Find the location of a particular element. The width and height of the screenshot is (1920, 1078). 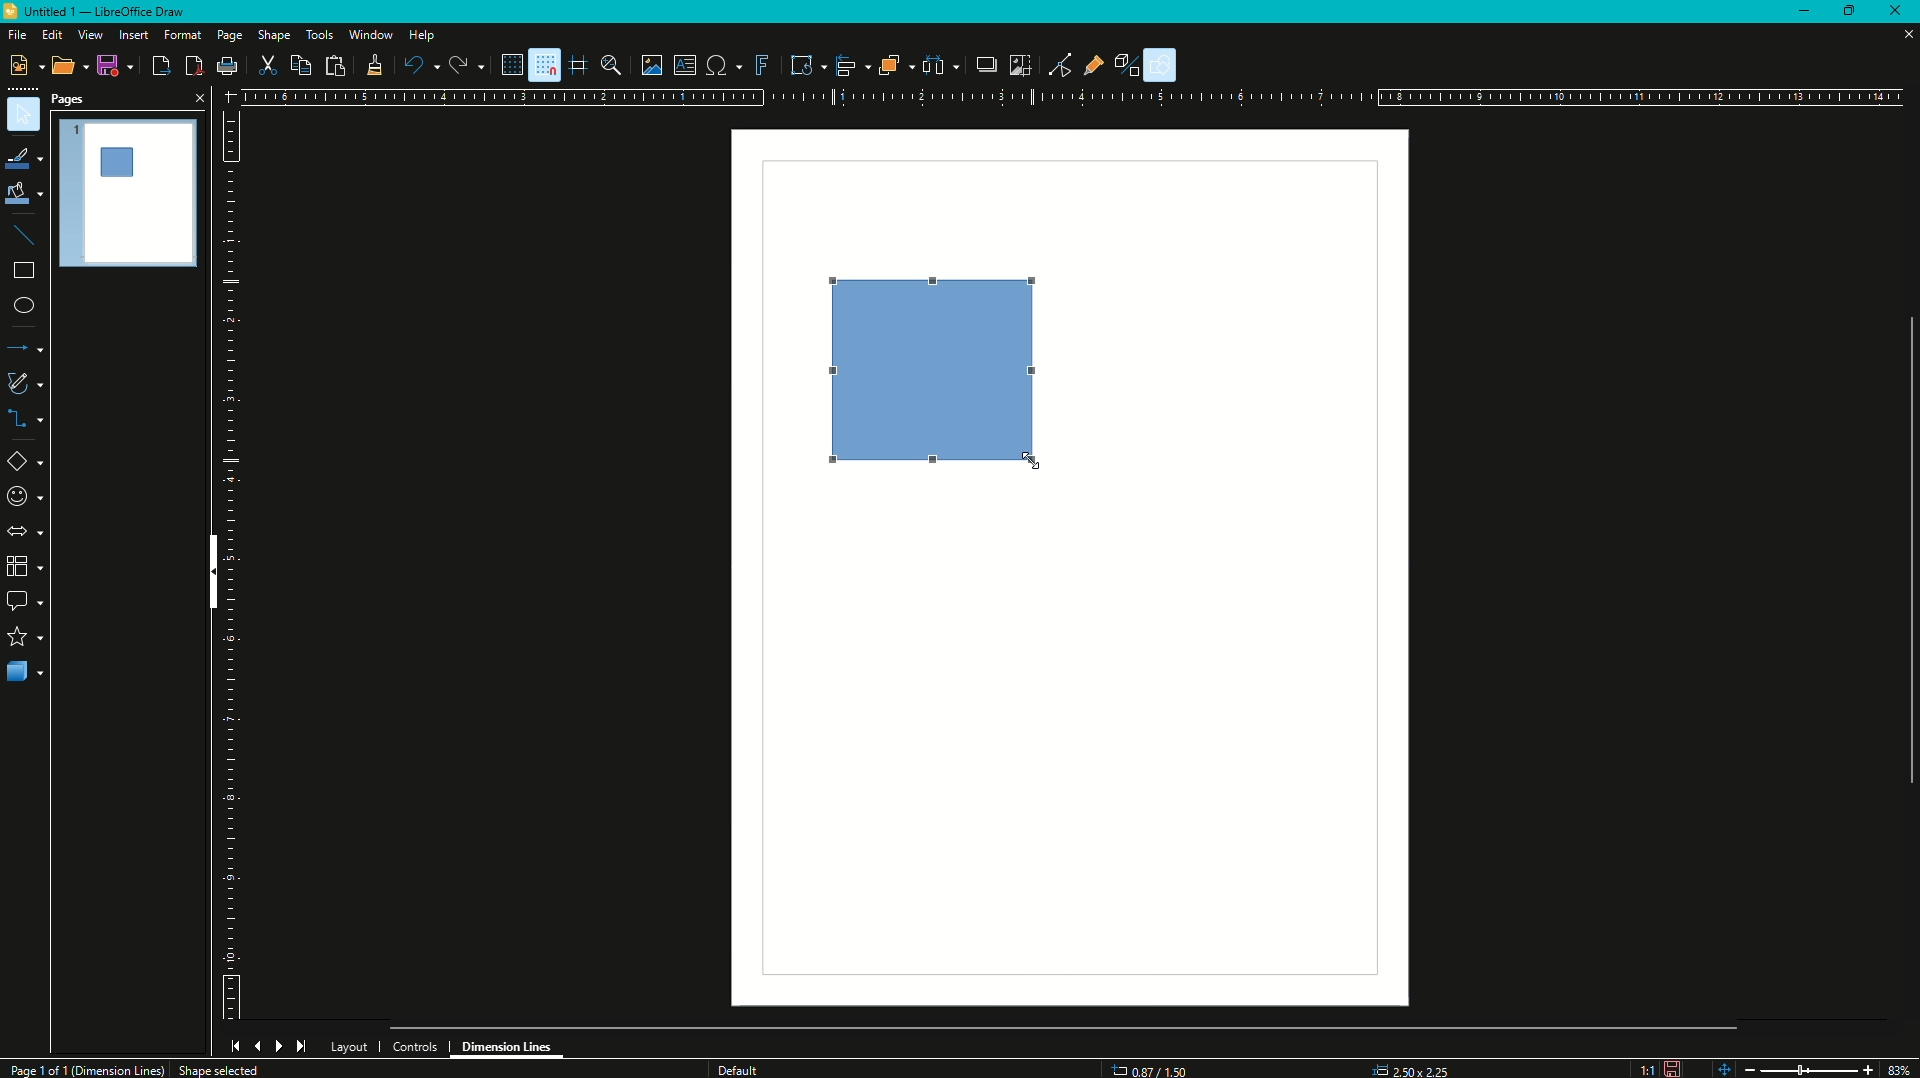

Help is located at coordinates (422, 37).